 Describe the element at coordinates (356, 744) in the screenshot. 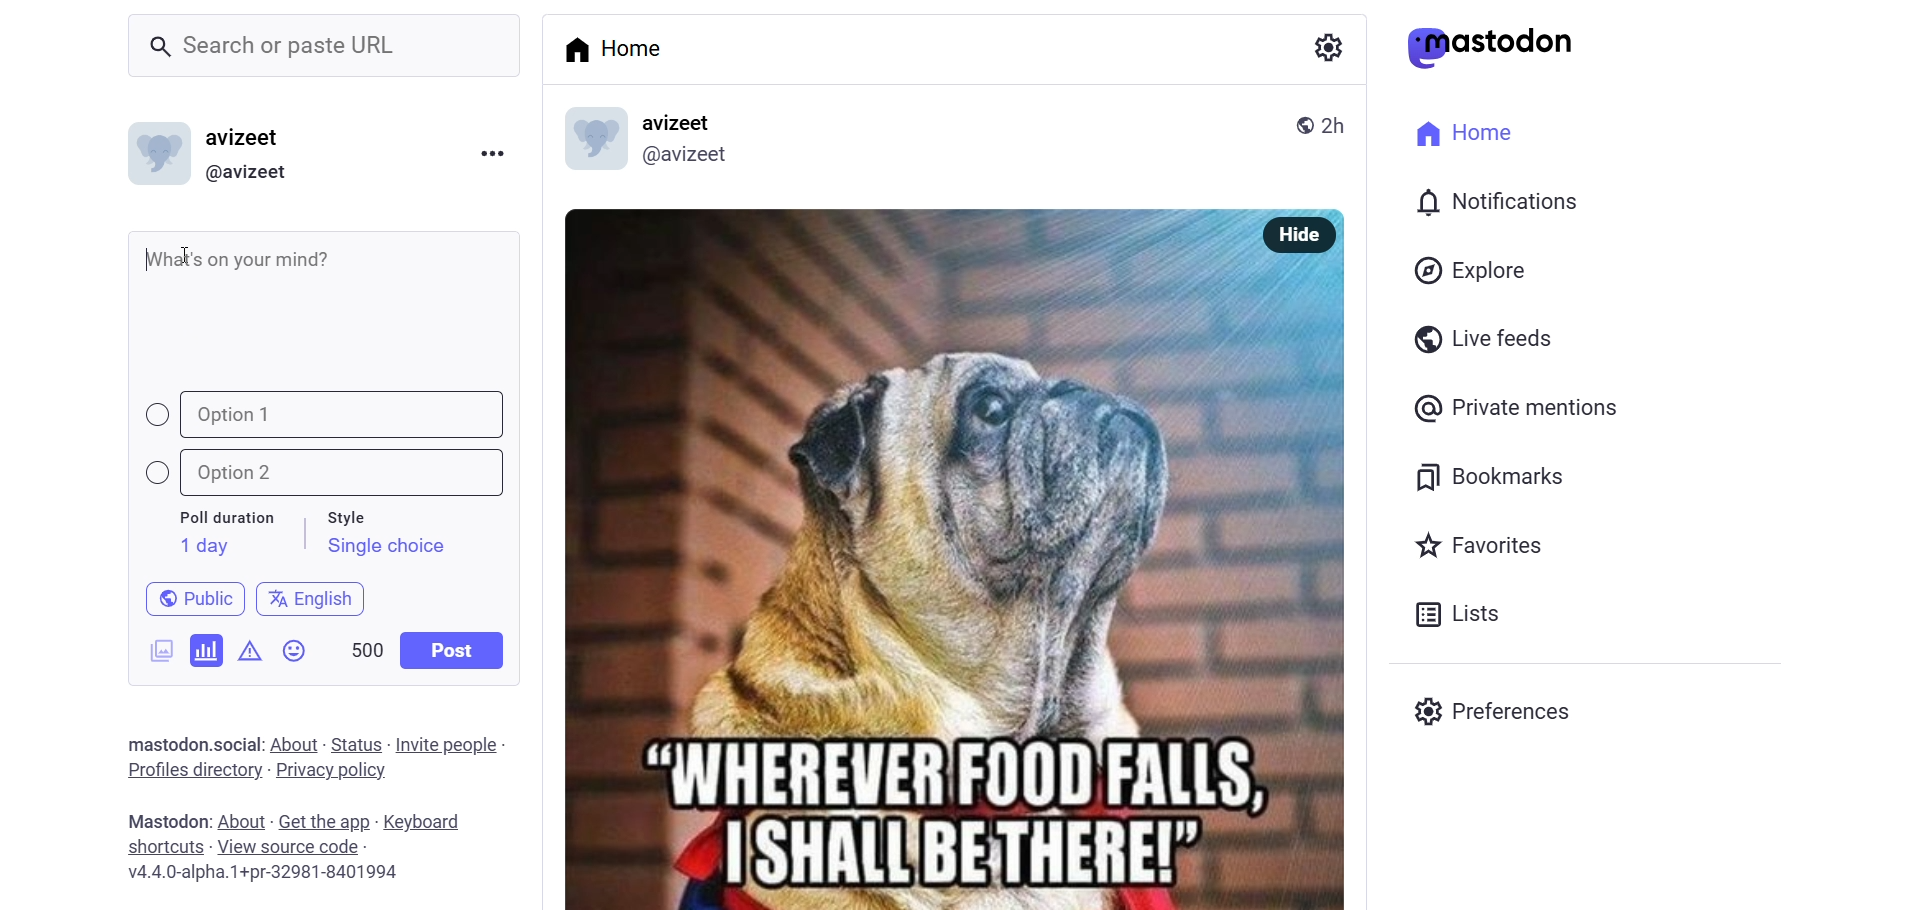

I see `status` at that location.